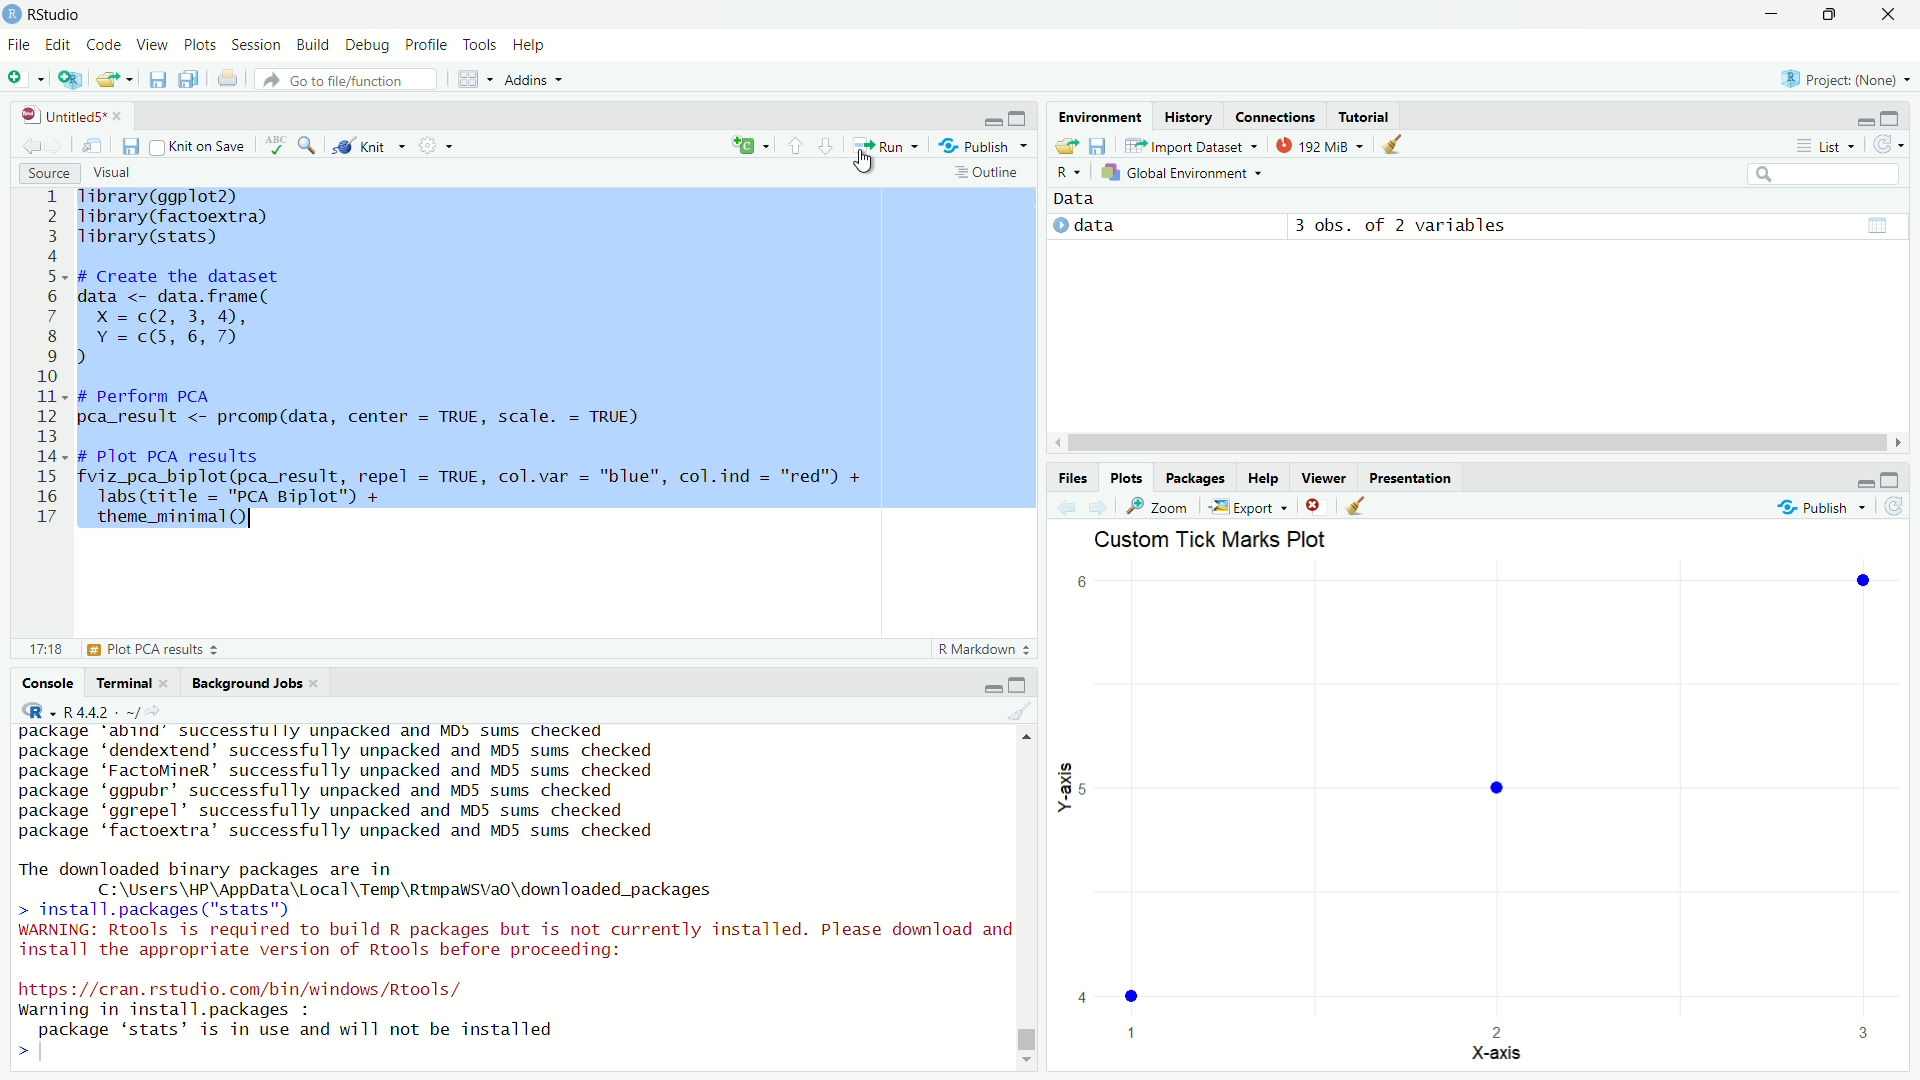  What do you see at coordinates (1484, 801) in the screenshot?
I see `custom tick marks plot` at bounding box center [1484, 801].